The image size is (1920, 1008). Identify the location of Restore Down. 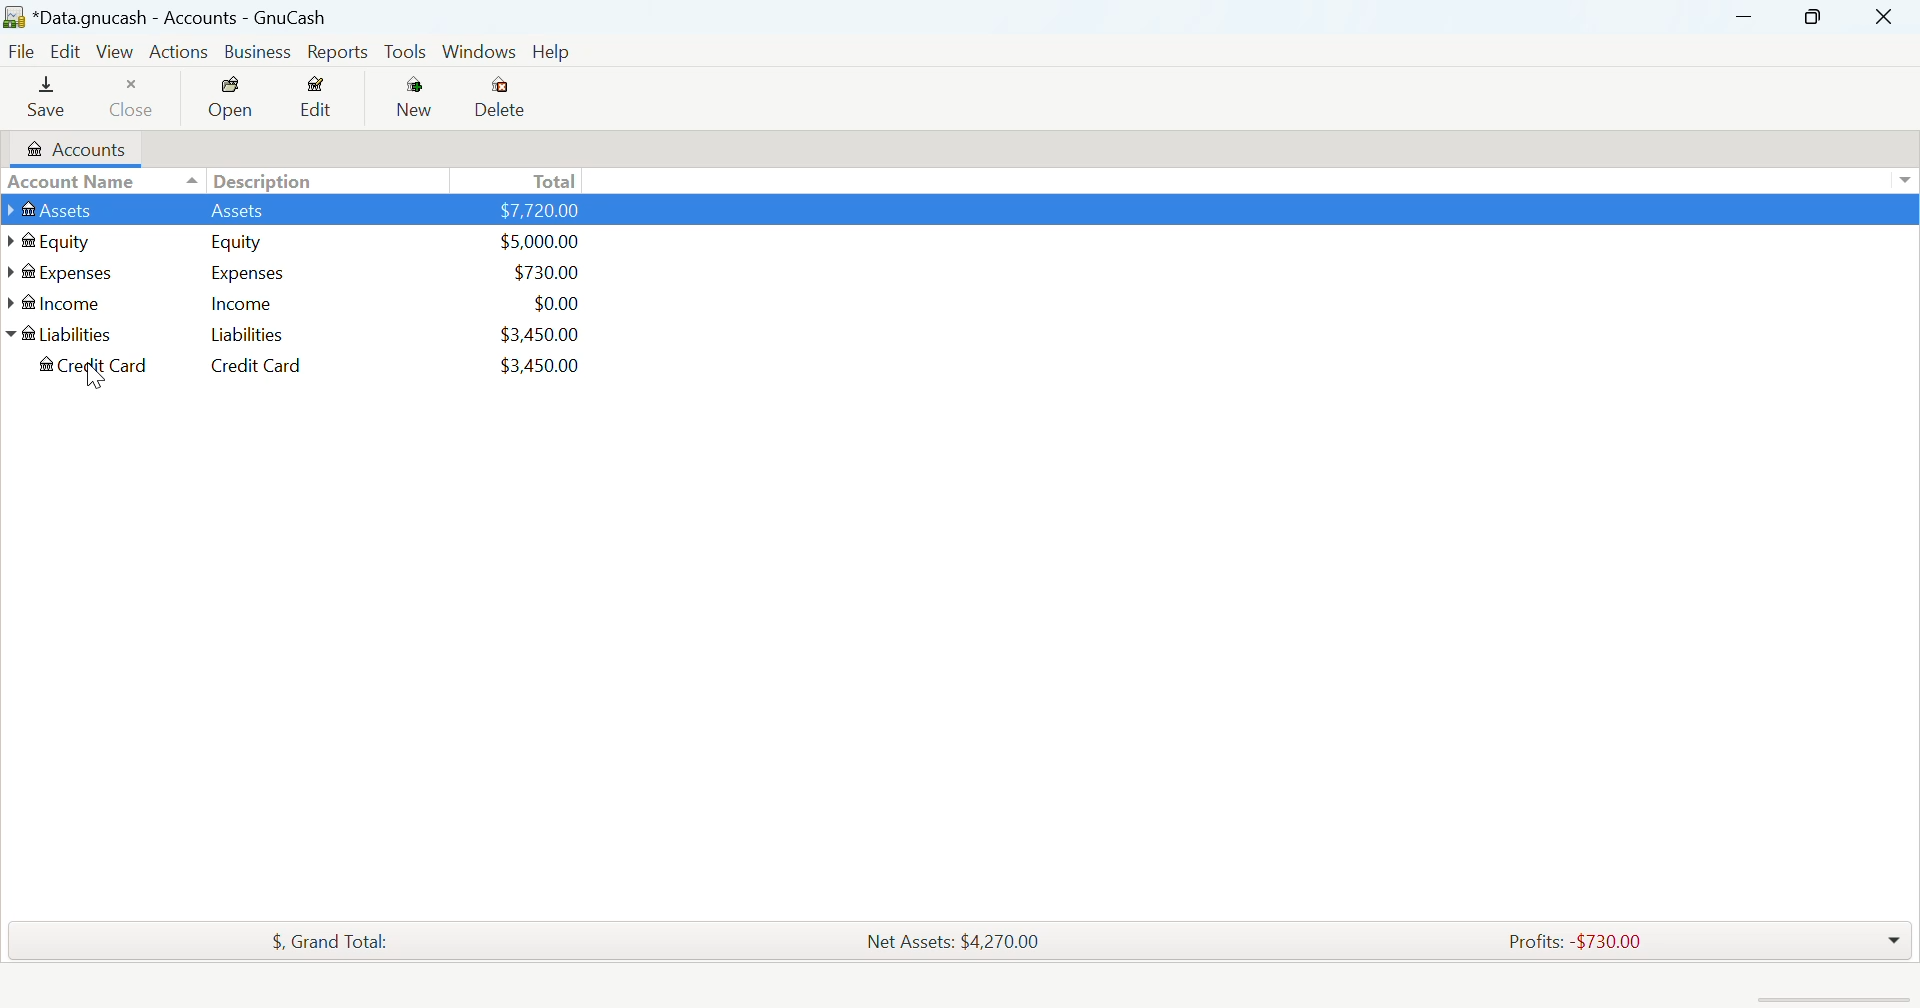
(1746, 17).